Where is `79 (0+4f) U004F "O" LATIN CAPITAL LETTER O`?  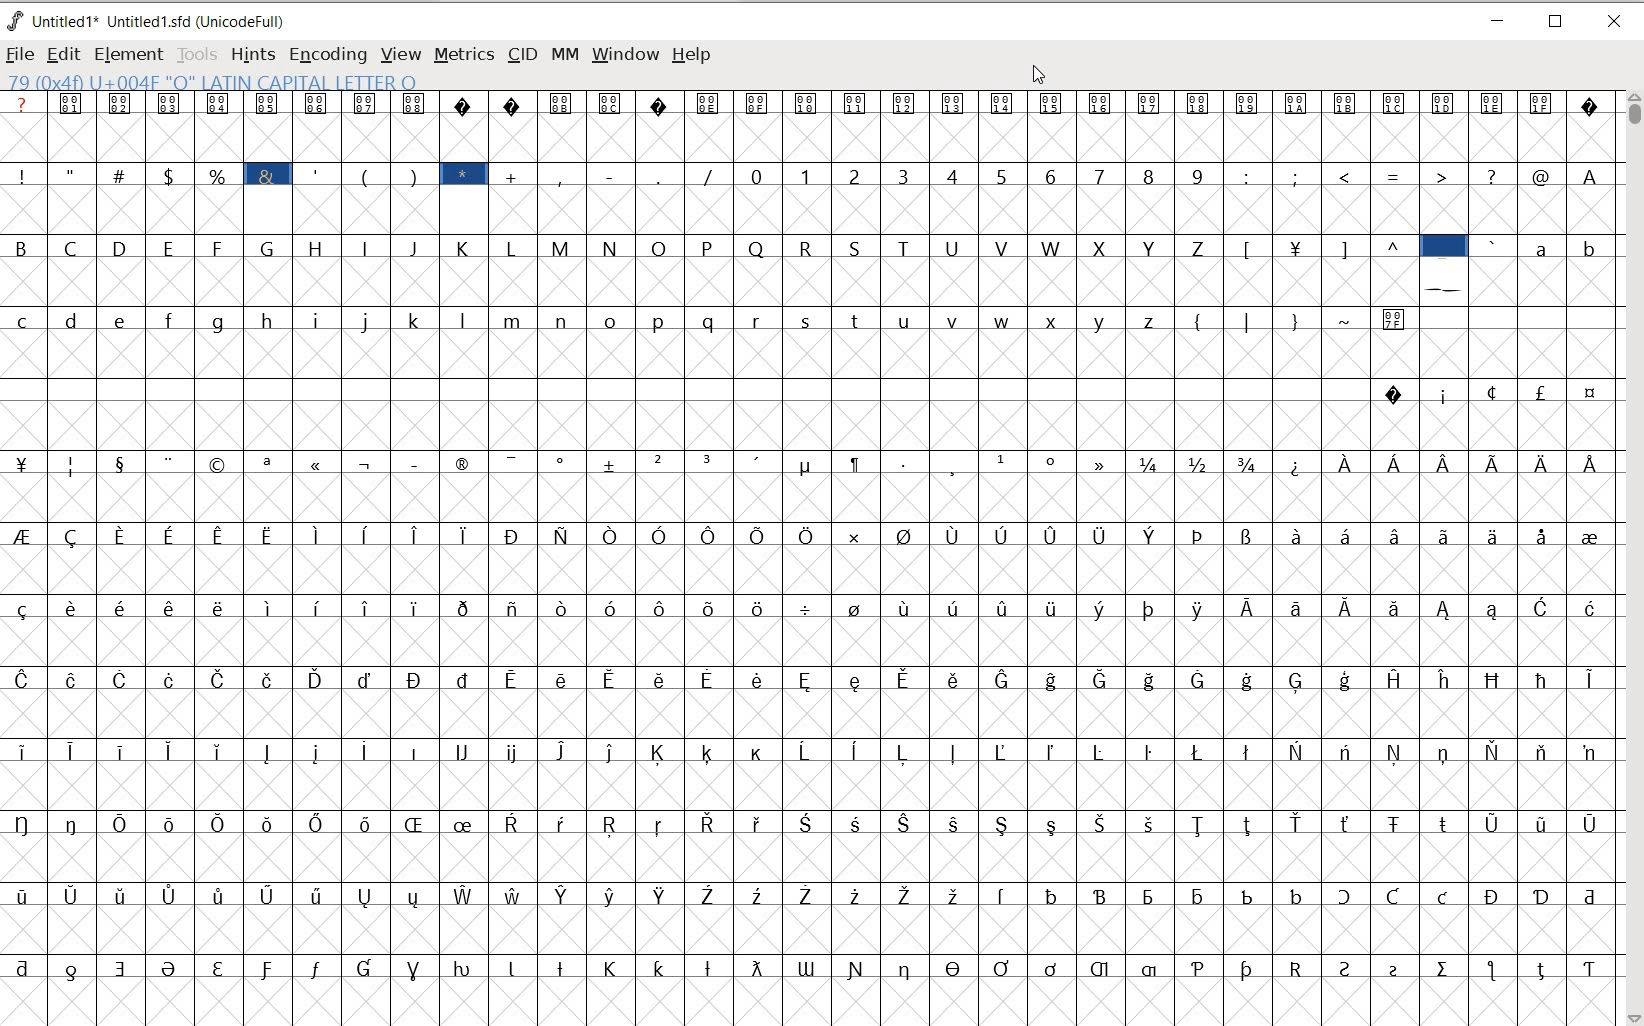
79 (0+4f) U004F "O" LATIN CAPITAL LETTER O is located at coordinates (217, 81).